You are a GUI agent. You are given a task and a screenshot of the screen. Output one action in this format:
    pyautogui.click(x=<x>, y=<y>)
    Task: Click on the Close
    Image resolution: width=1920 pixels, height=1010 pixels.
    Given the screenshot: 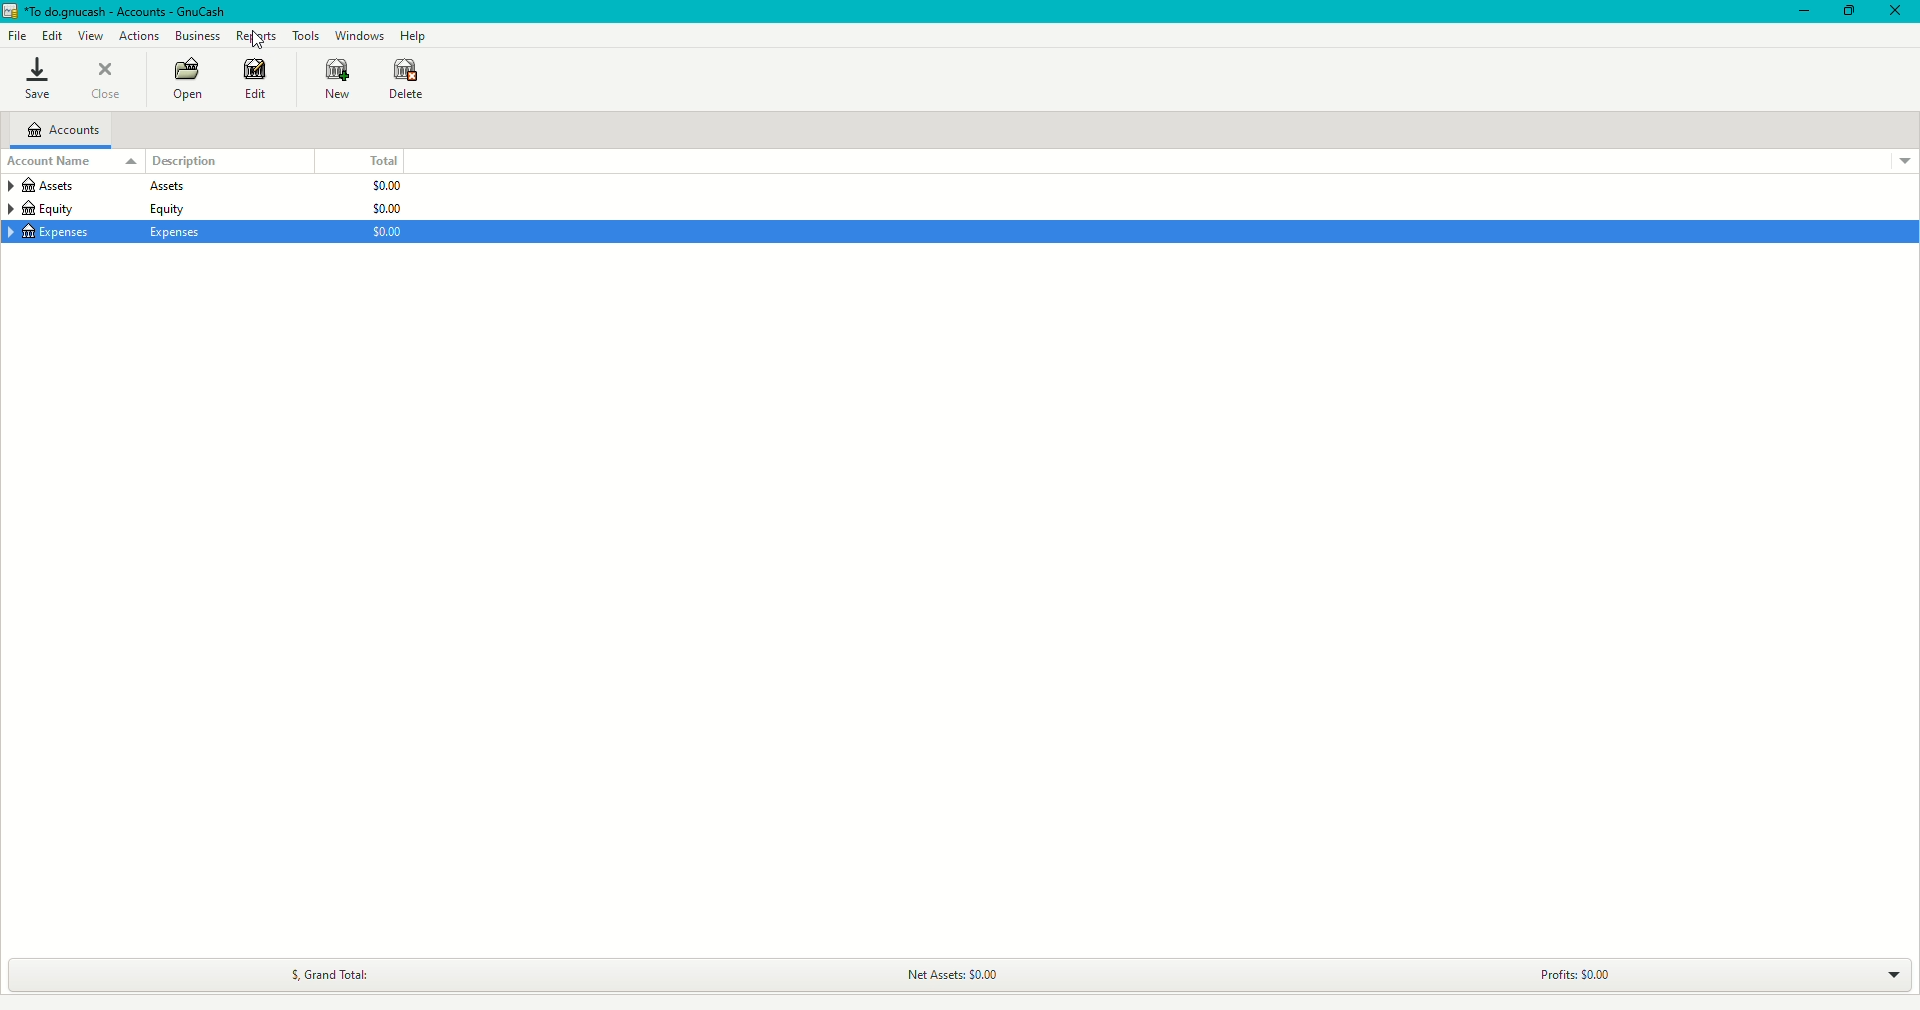 What is the action you would take?
    pyautogui.click(x=1896, y=13)
    